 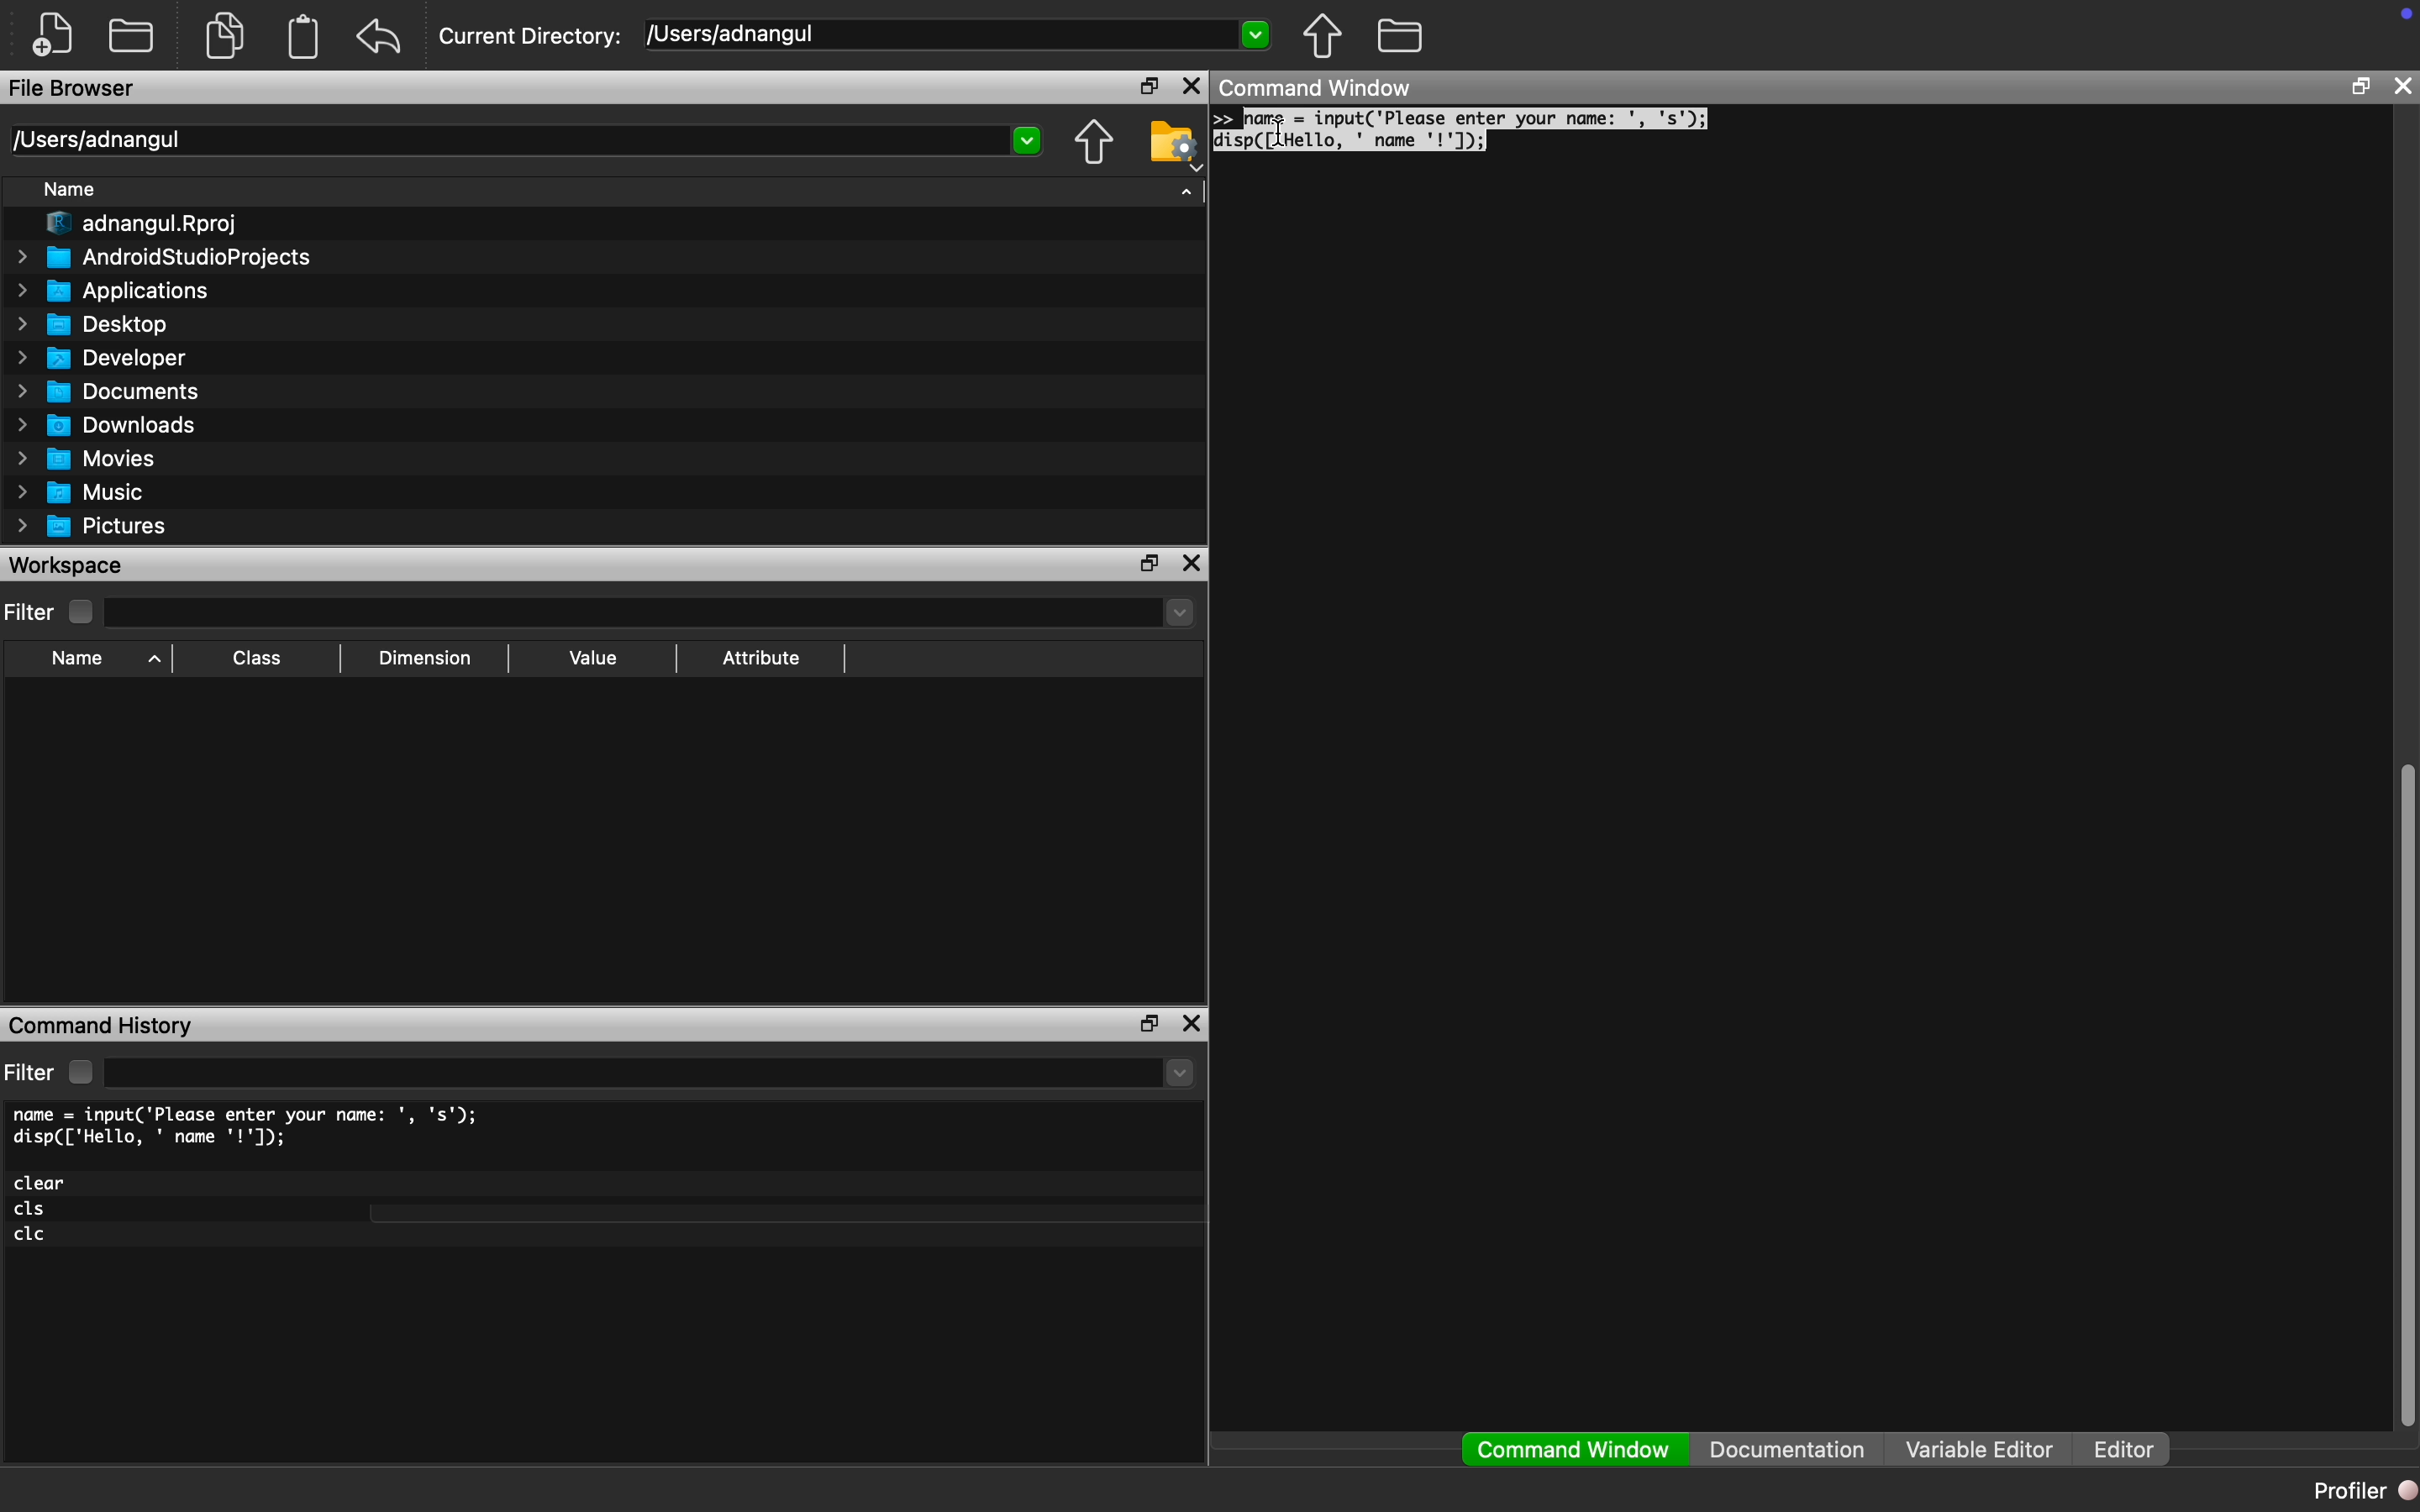 What do you see at coordinates (69, 564) in the screenshot?
I see `Workplace` at bounding box center [69, 564].